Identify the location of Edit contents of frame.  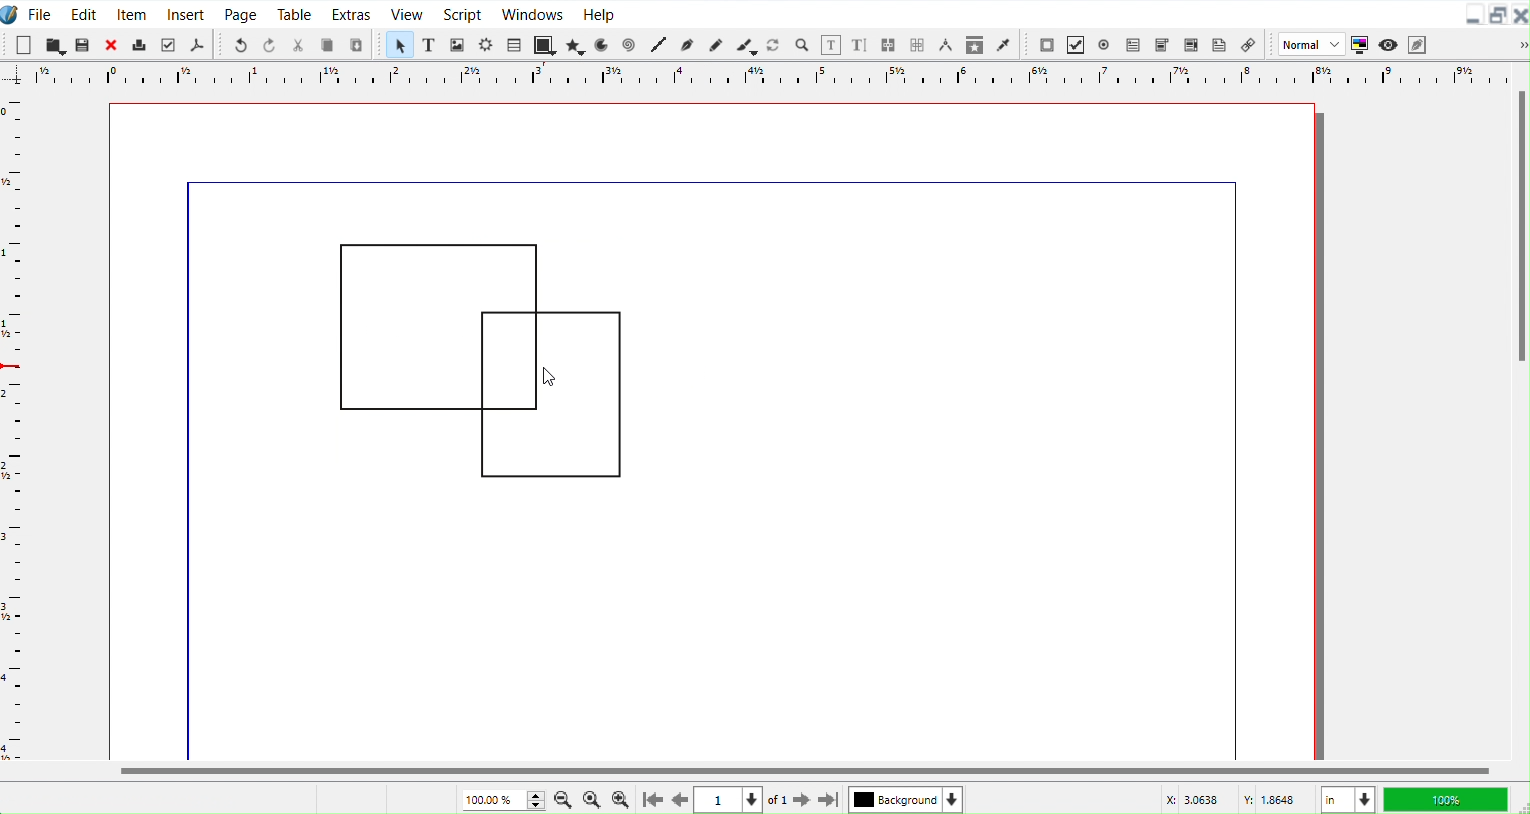
(831, 45).